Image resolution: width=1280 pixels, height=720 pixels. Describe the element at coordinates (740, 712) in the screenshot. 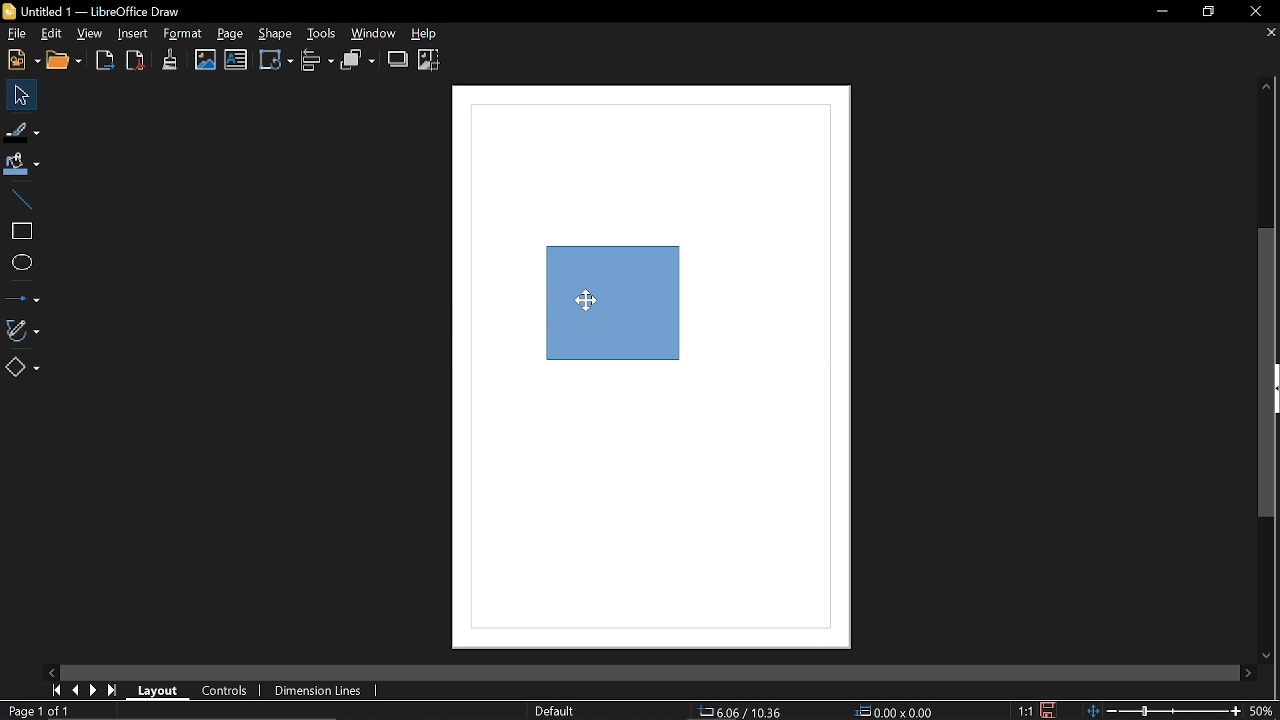

I see `Position` at that location.